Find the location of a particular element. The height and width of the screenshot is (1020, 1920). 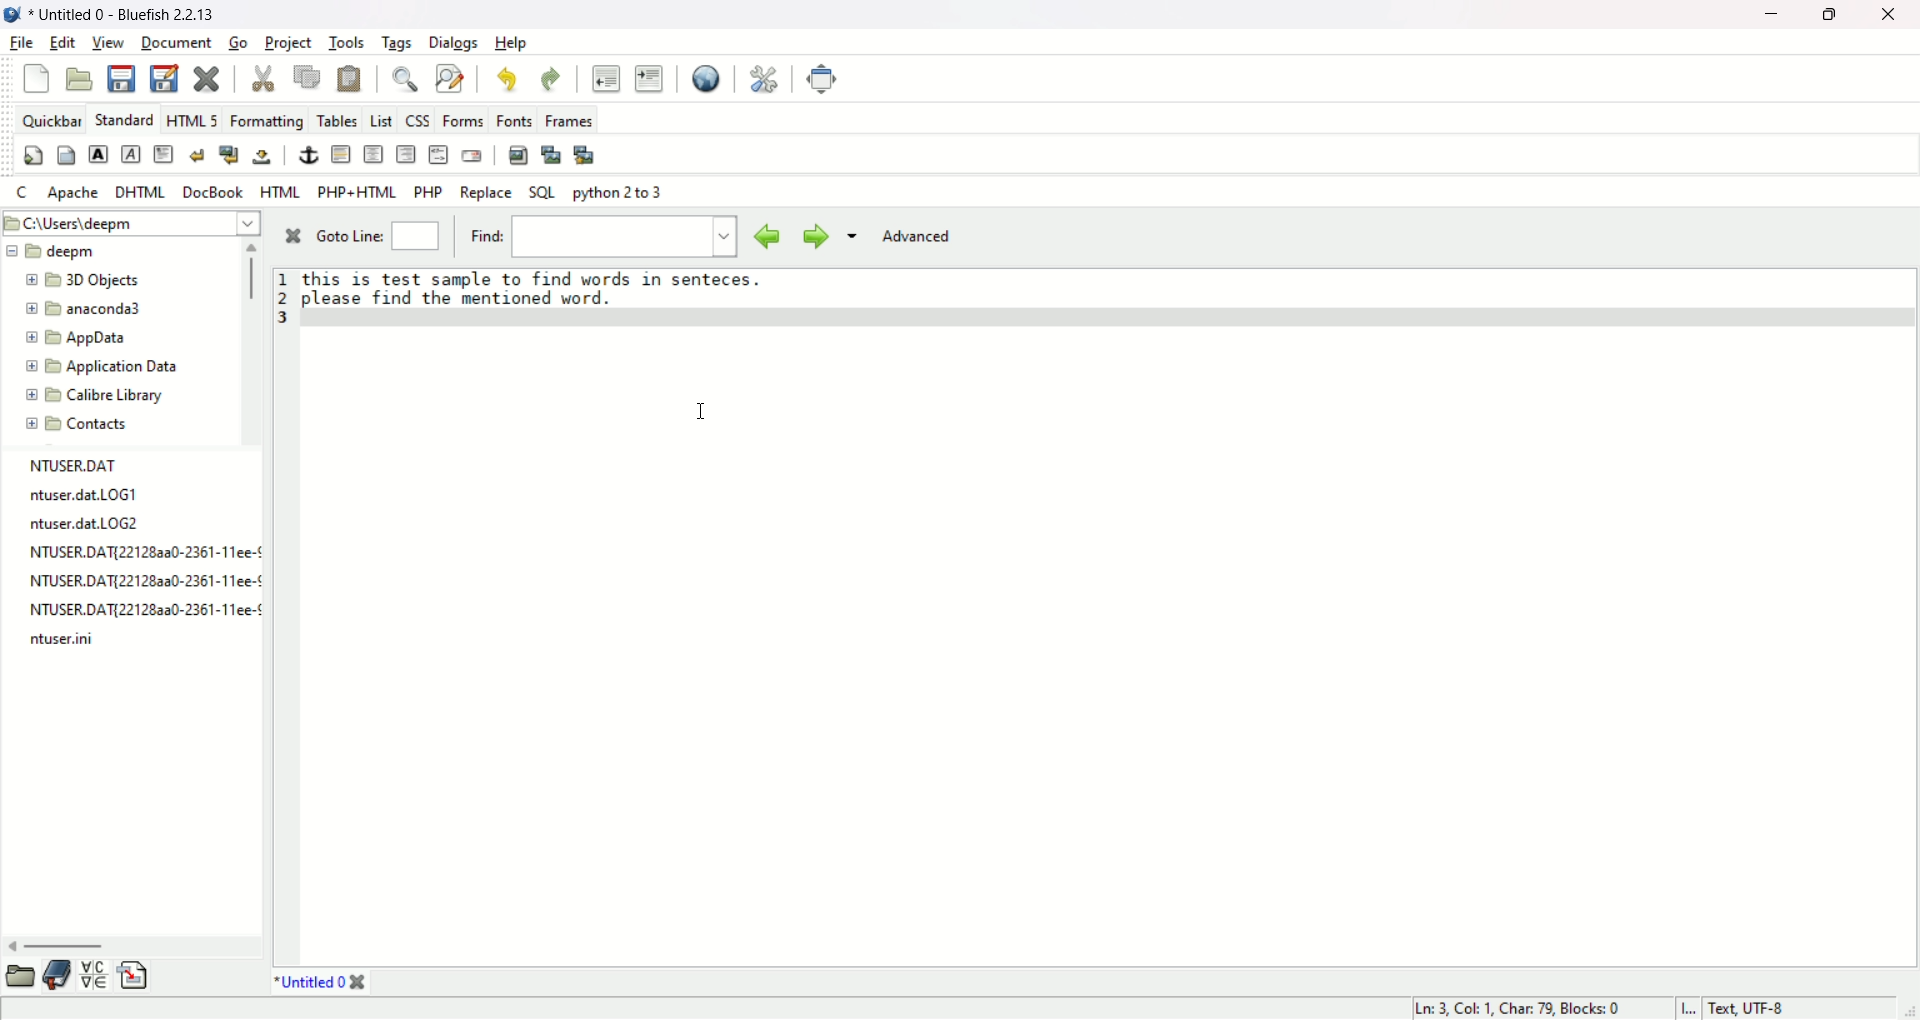

logo is located at coordinates (18, 15).